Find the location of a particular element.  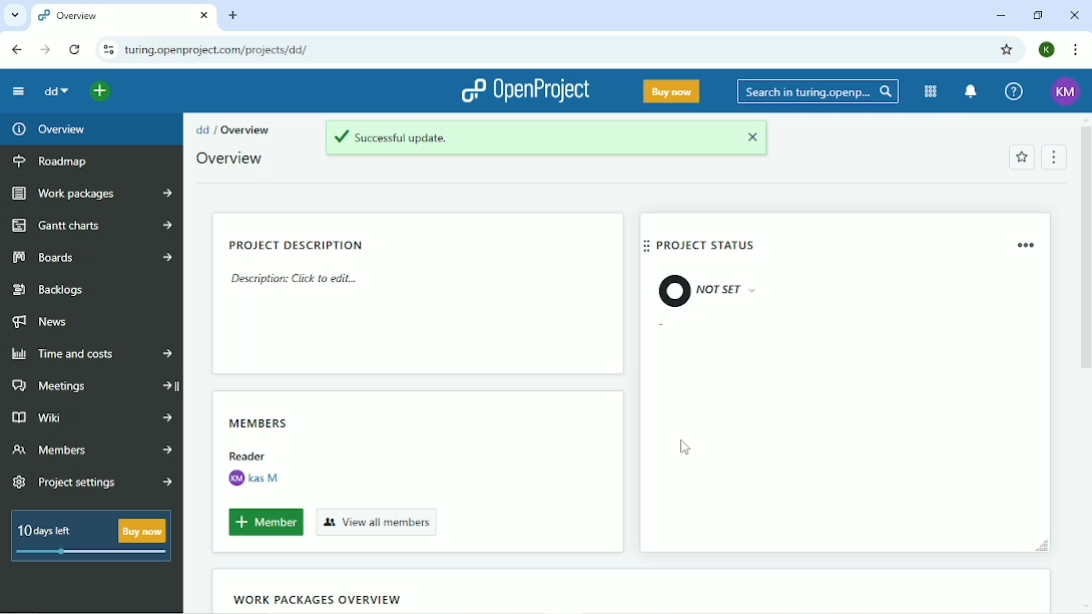

View site information is located at coordinates (107, 50).